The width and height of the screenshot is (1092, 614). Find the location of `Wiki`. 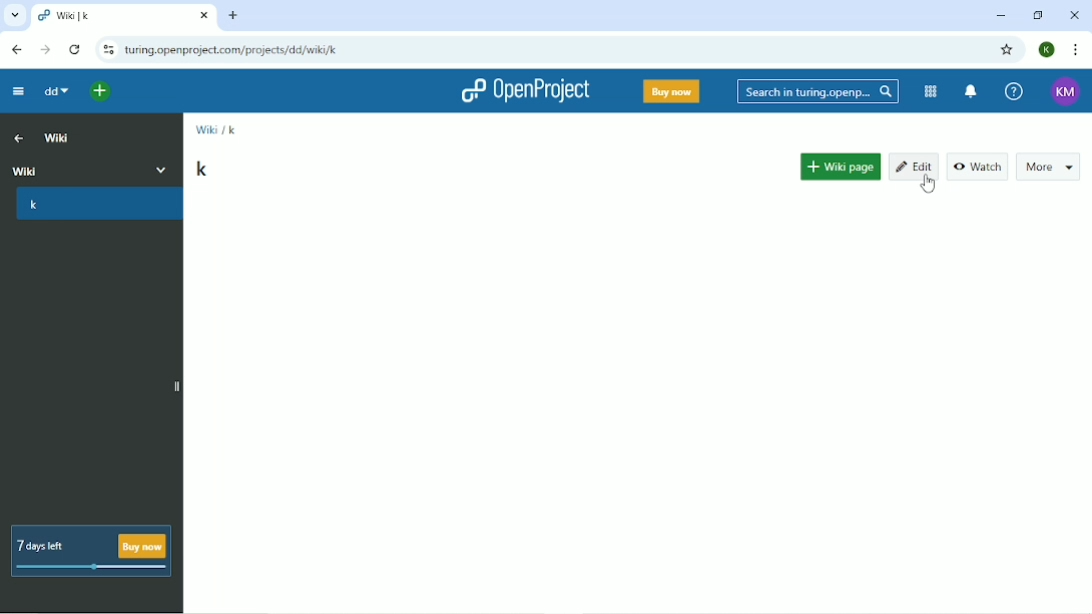

Wiki is located at coordinates (205, 128).